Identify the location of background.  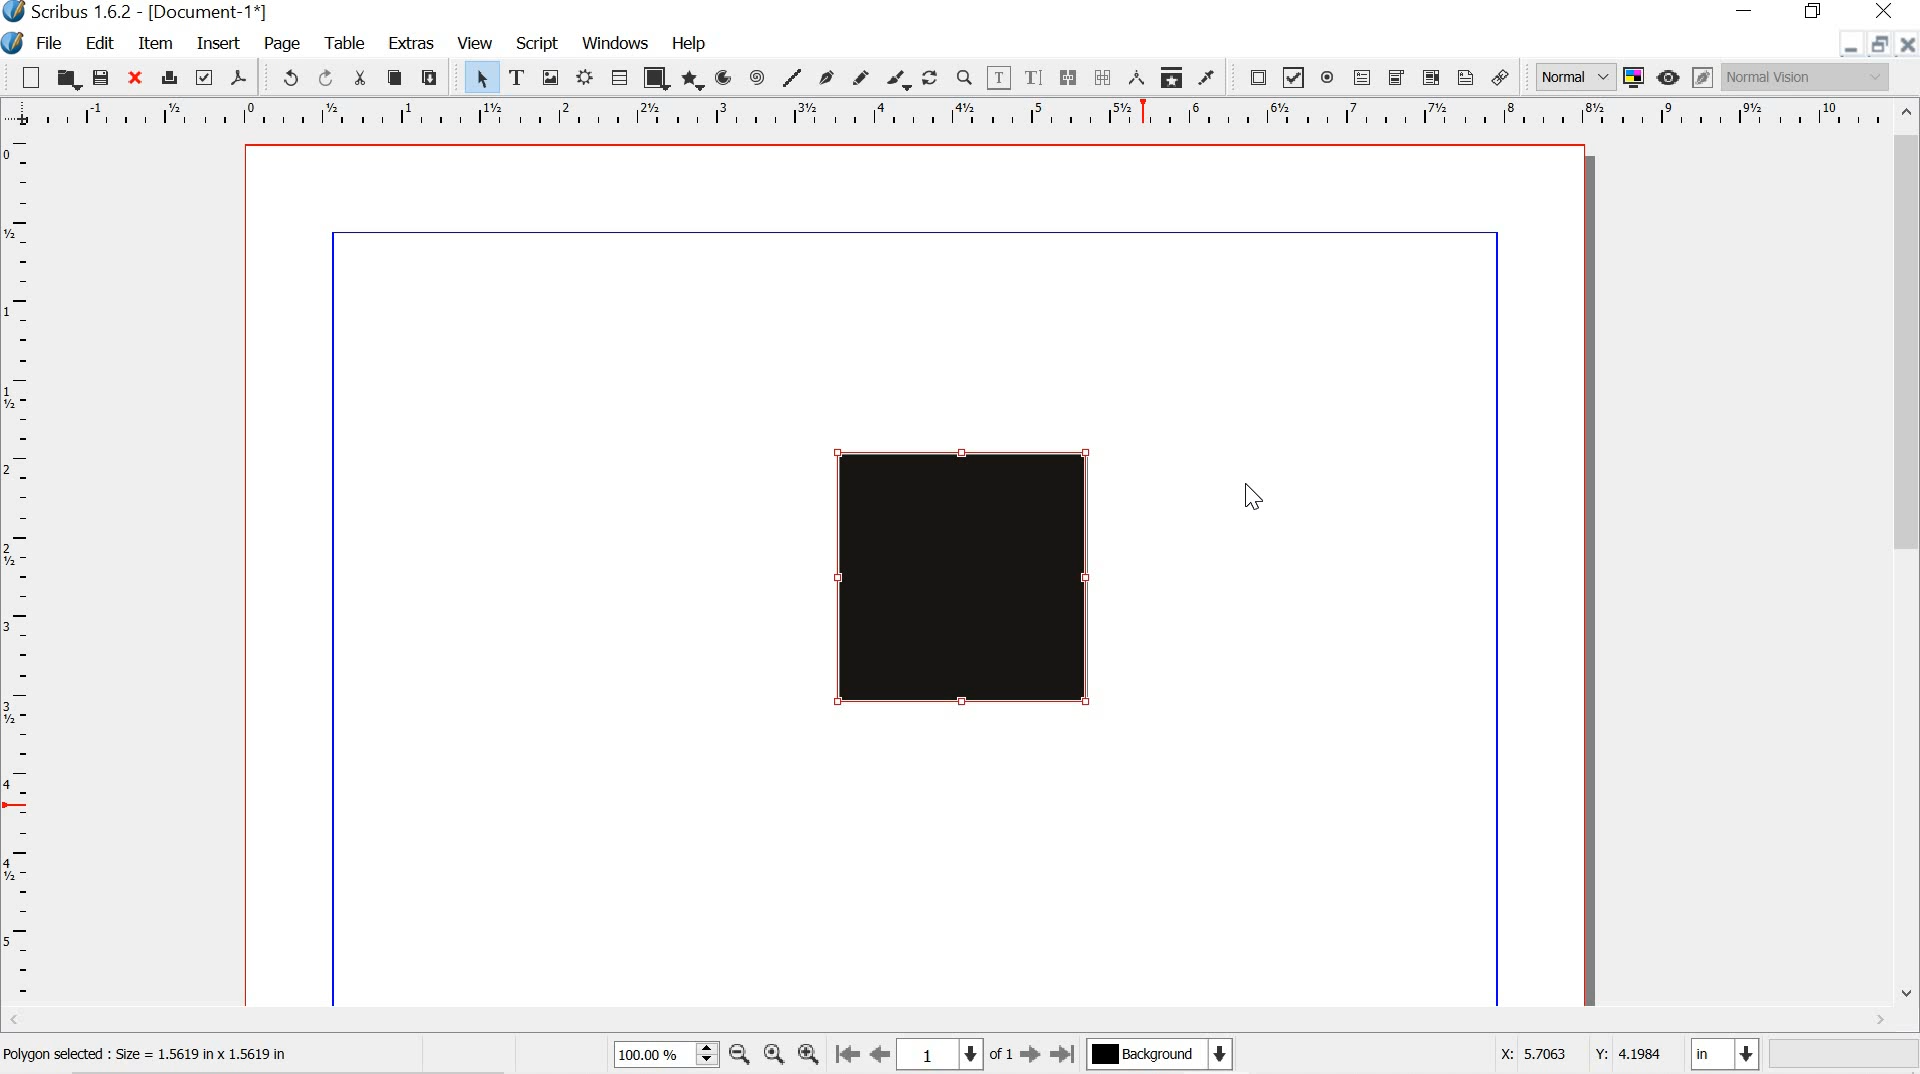
(1169, 1055).